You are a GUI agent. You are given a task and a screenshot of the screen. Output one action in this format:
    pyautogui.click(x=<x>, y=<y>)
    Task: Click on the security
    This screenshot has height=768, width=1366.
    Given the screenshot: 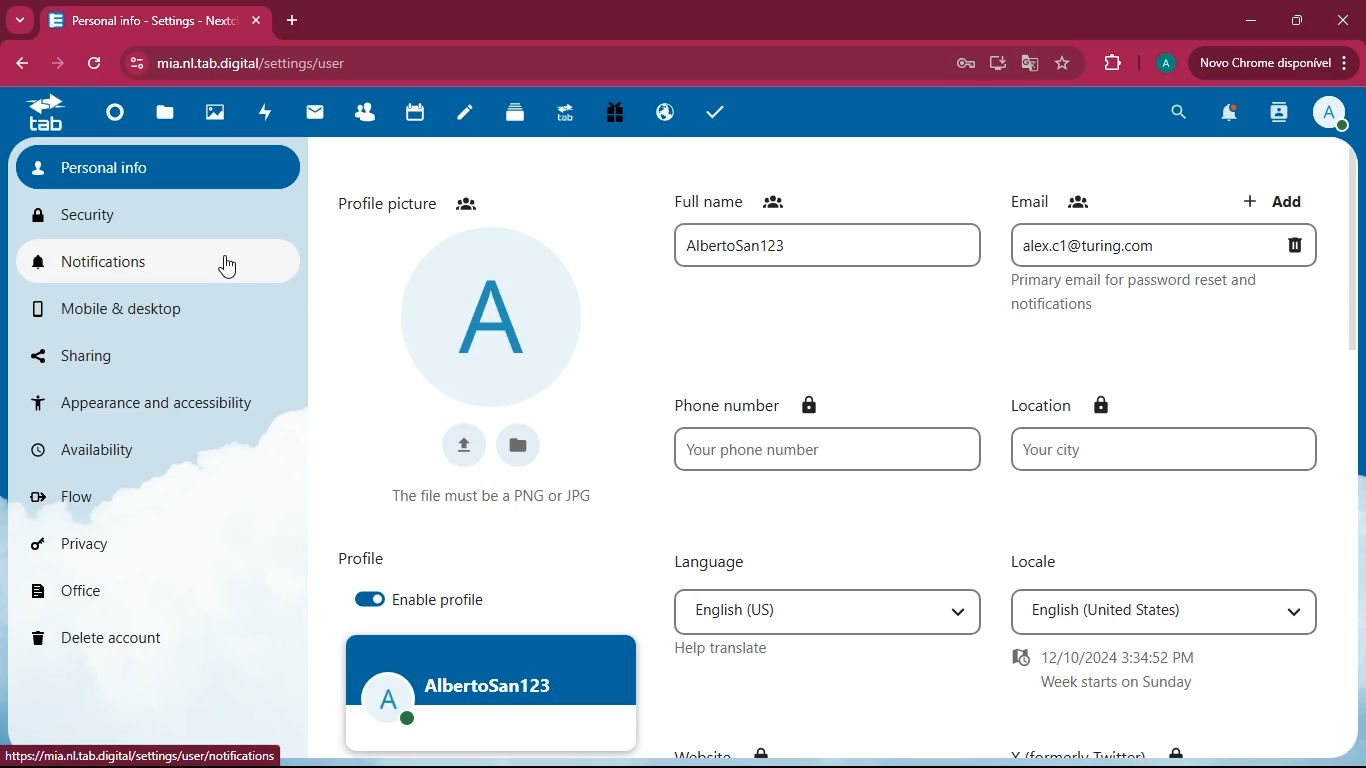 What is the action you would take?
    pyautogui.click(x=149, y=217)
    